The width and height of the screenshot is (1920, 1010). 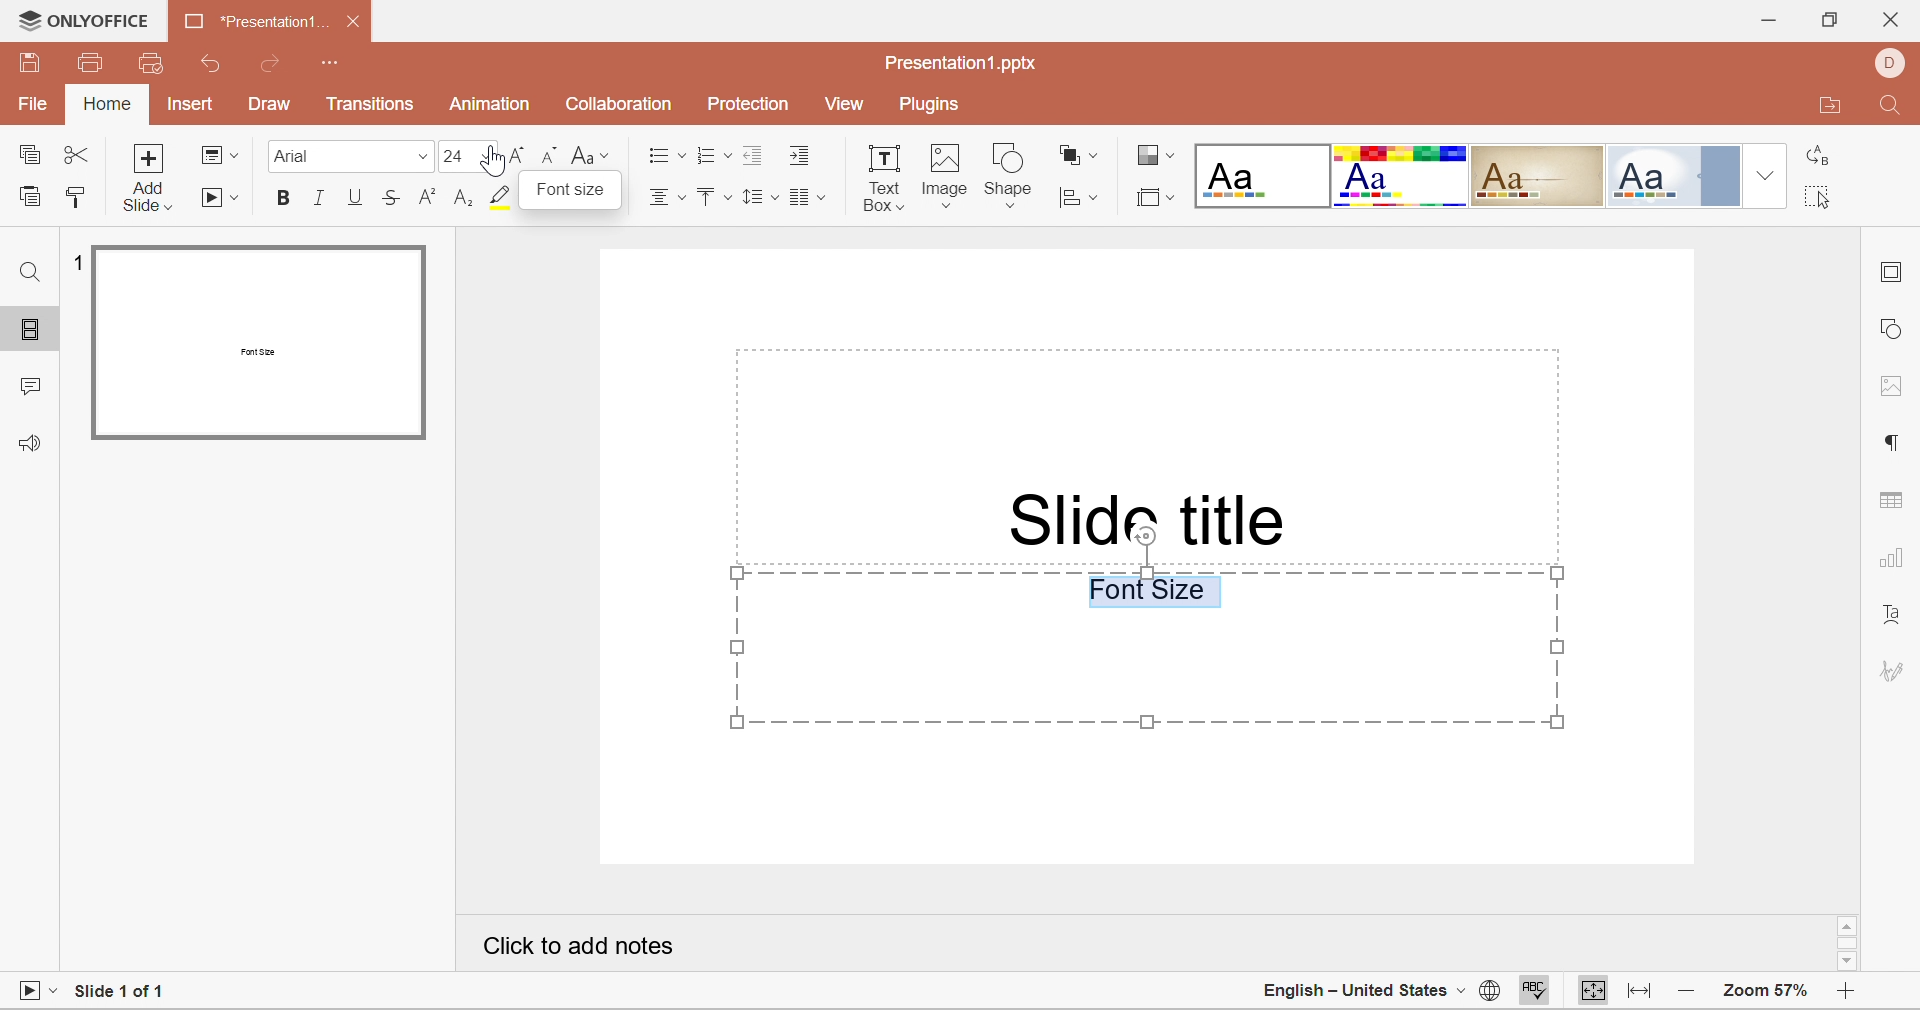 What do you see at coordinates (1851, 962) in the screenshot?
I see `Scroll Down` at bounding box center [1851, 962].